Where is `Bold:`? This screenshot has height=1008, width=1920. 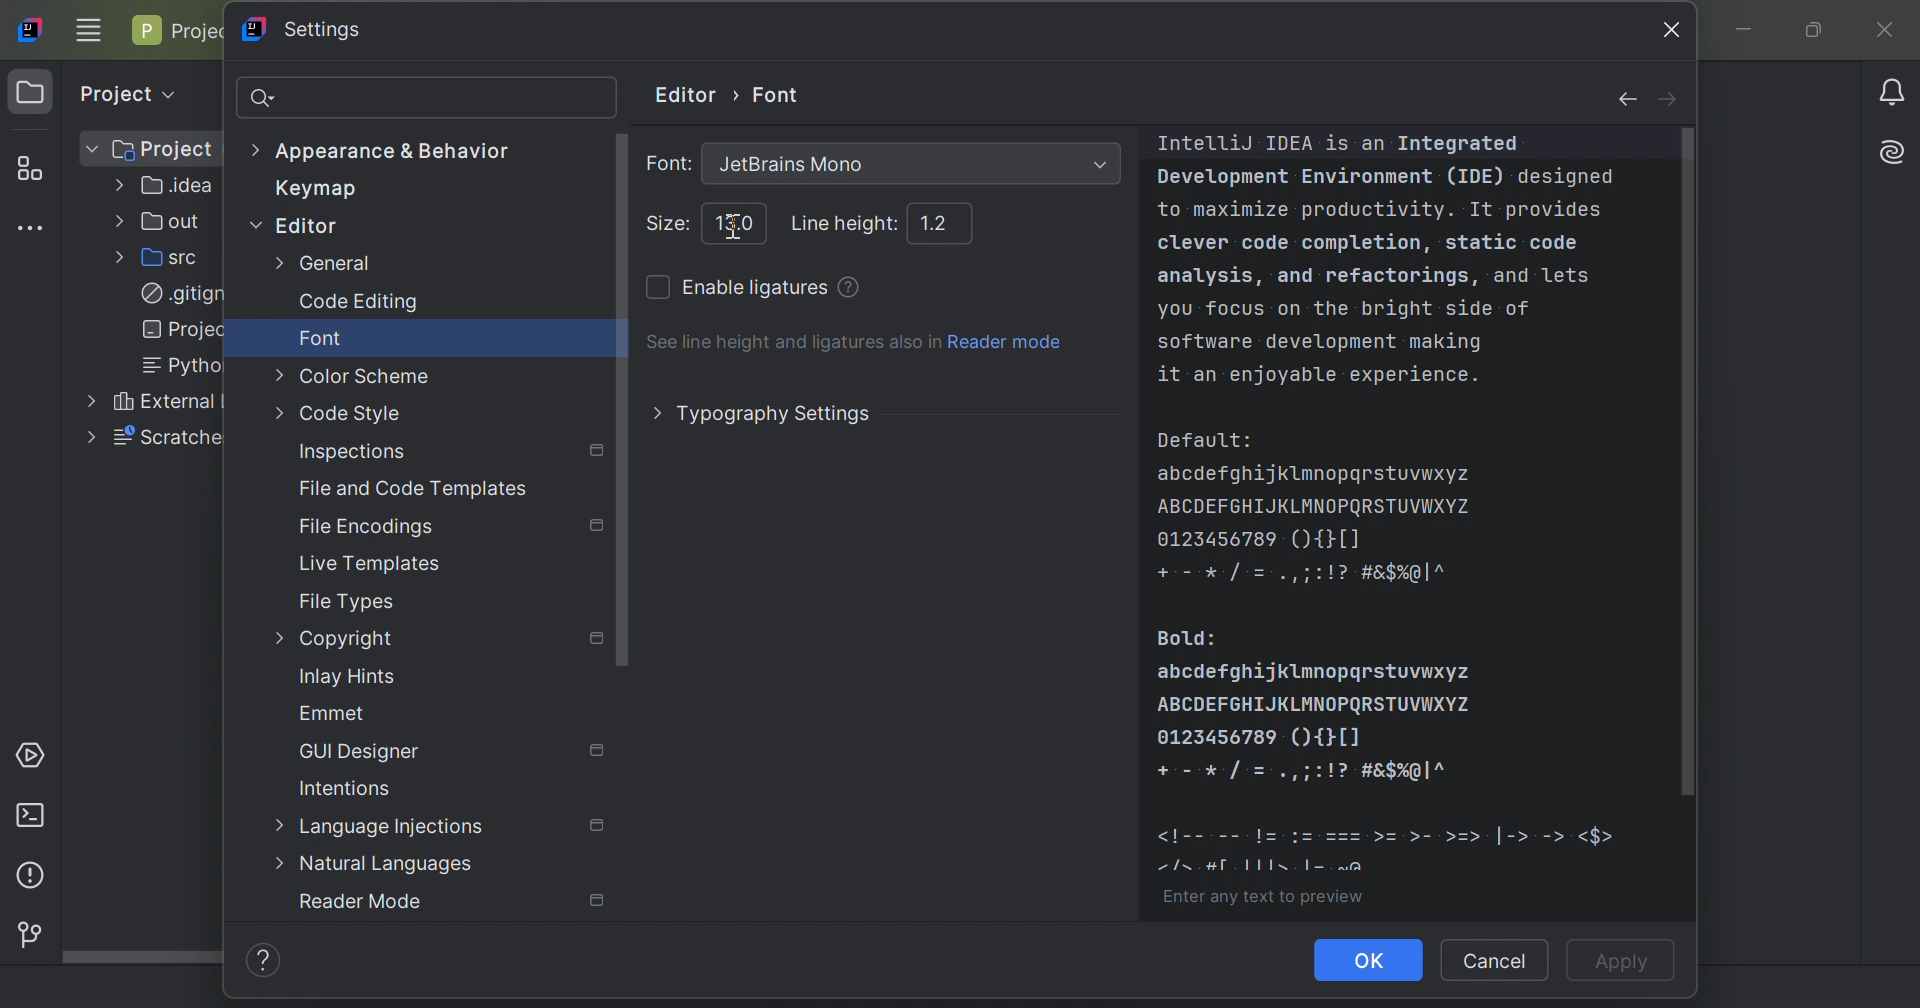 Bold: is located at coordinates (1188, 638).